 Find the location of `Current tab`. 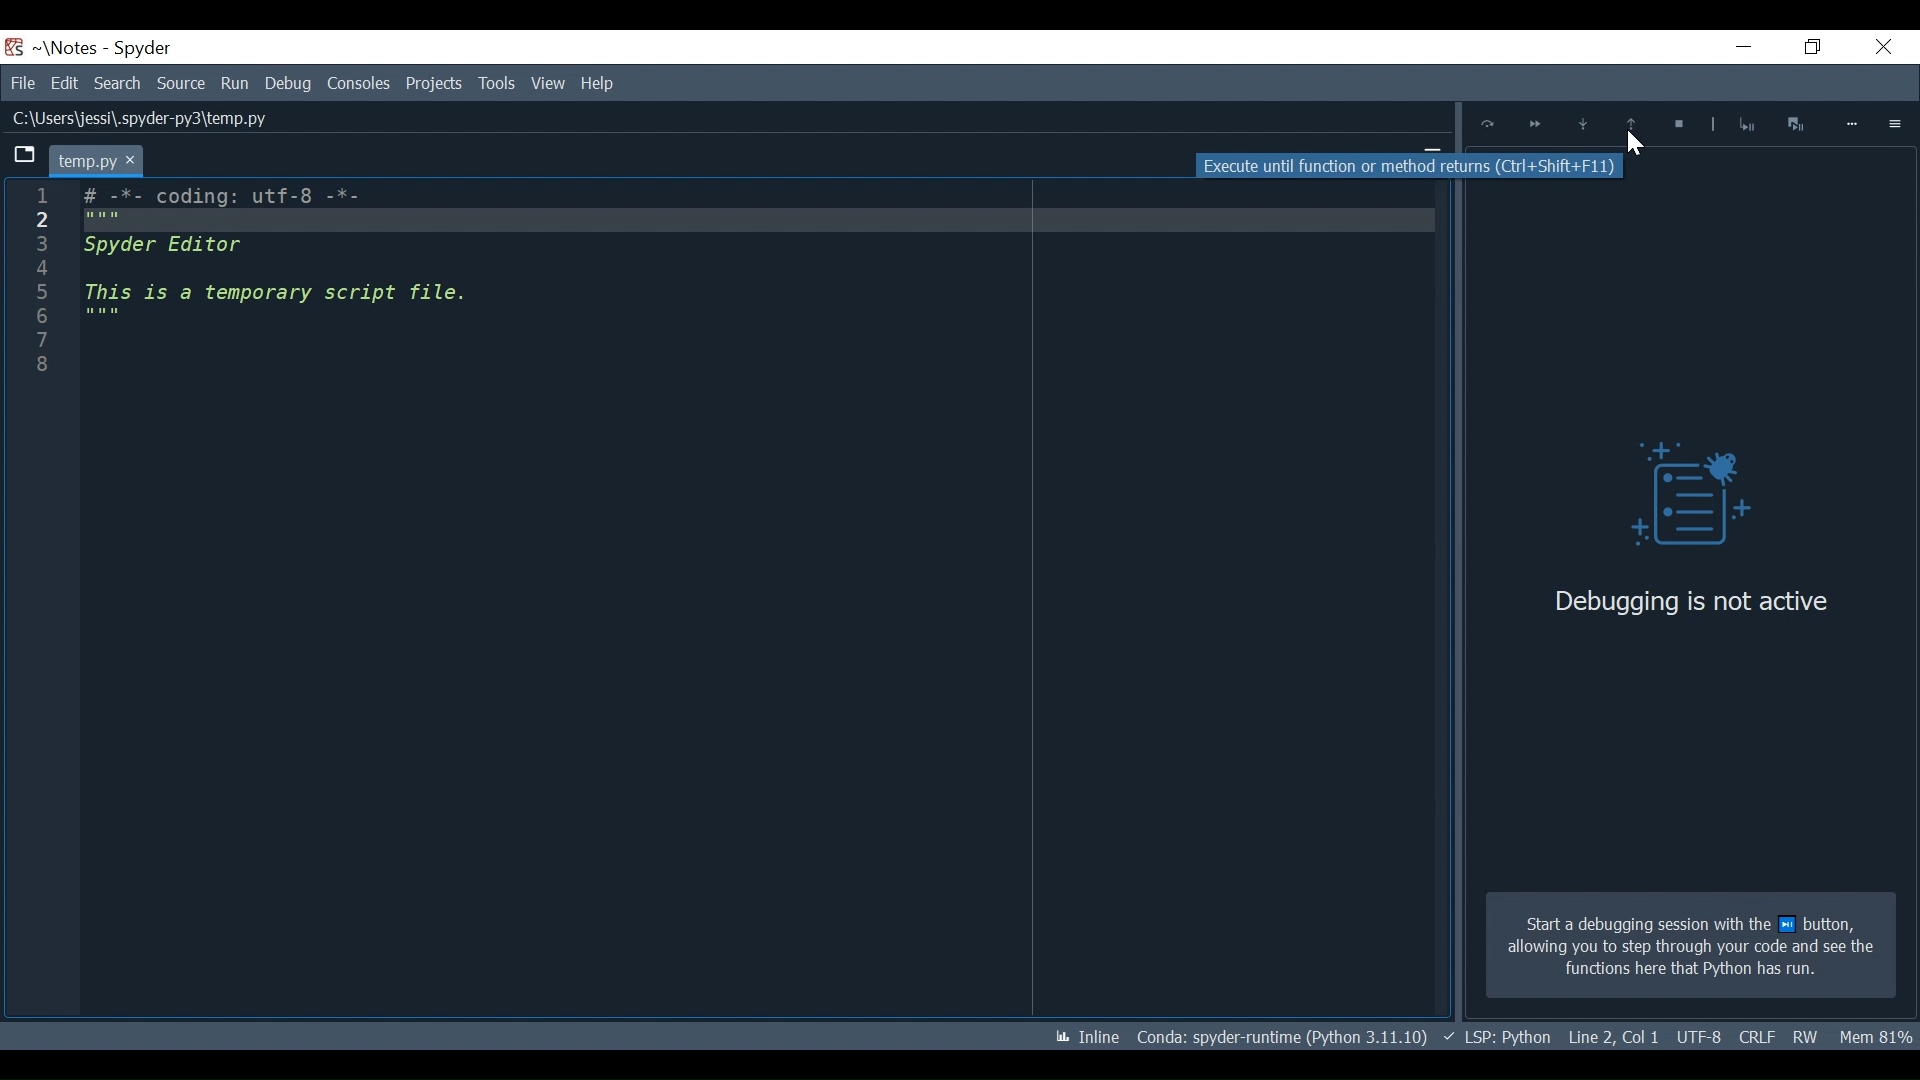

Current tab is located at coordinates (95, 160).